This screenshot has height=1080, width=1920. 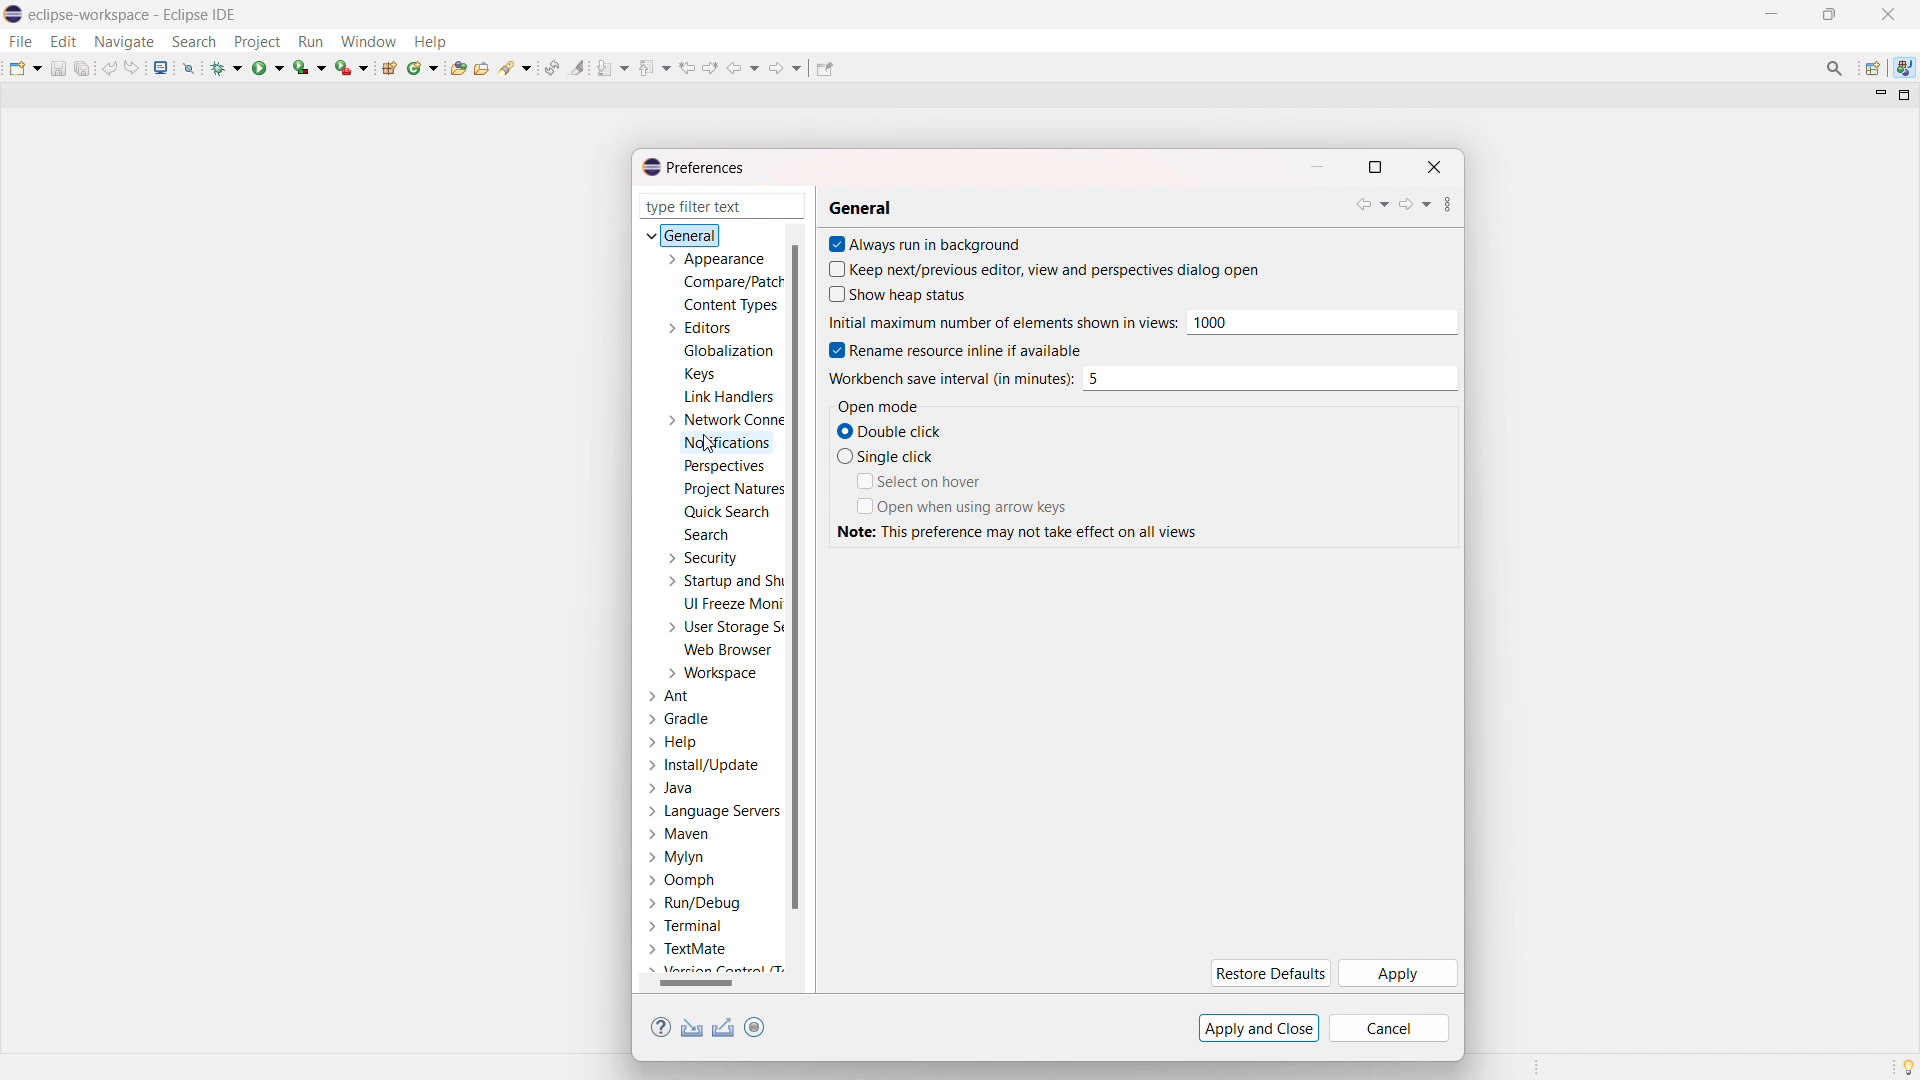 I want to click on open perspective, so click(x=1871, y=69).